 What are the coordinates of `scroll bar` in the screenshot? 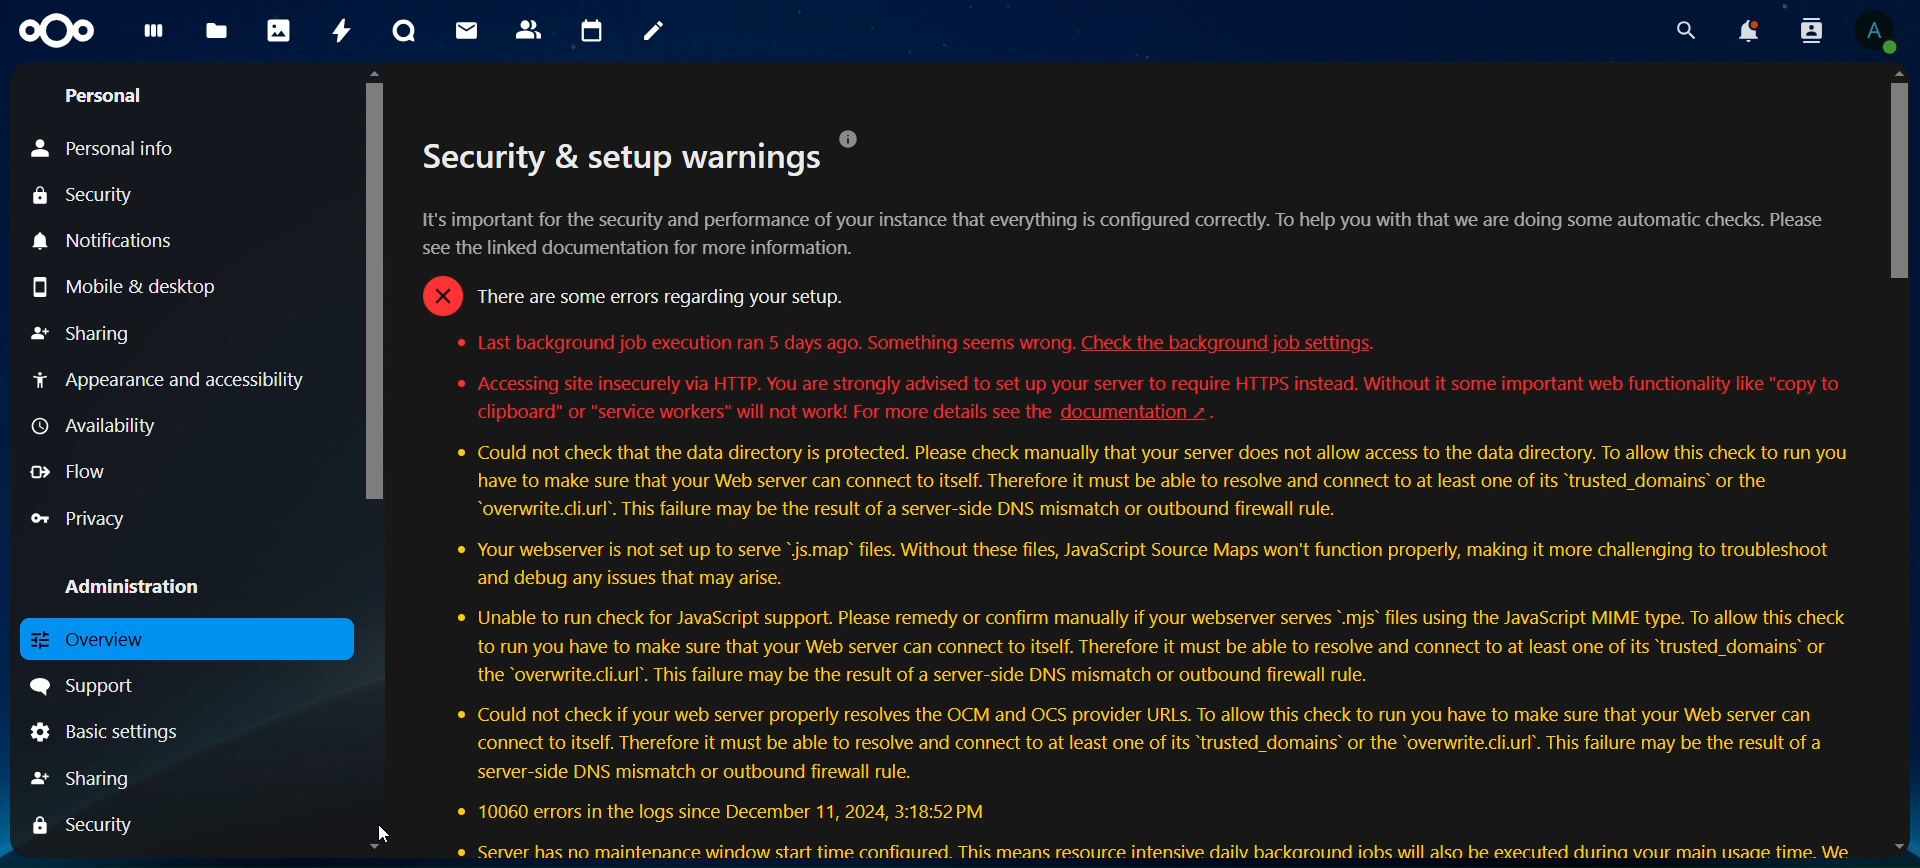 It's located at (374, 294).